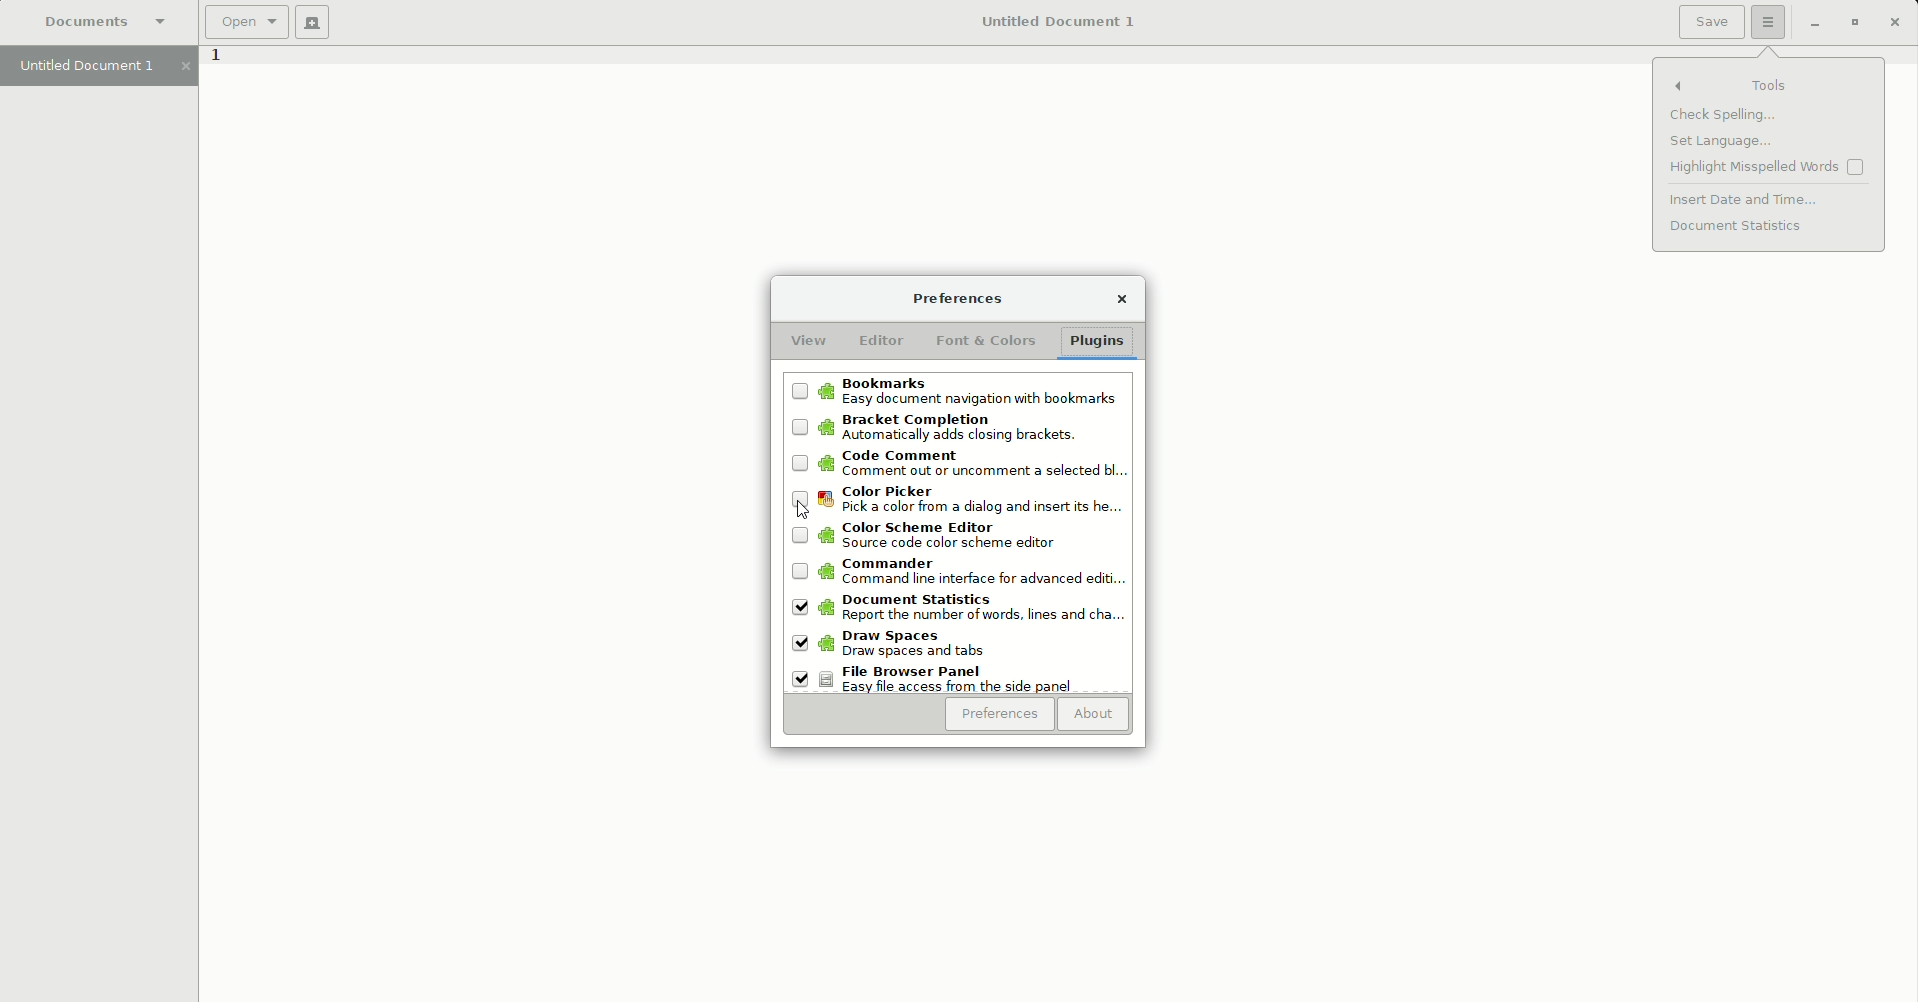 This screenshot has height=1002, width=1918. I want to click on Untitled Document 1, so click(1055, 22).